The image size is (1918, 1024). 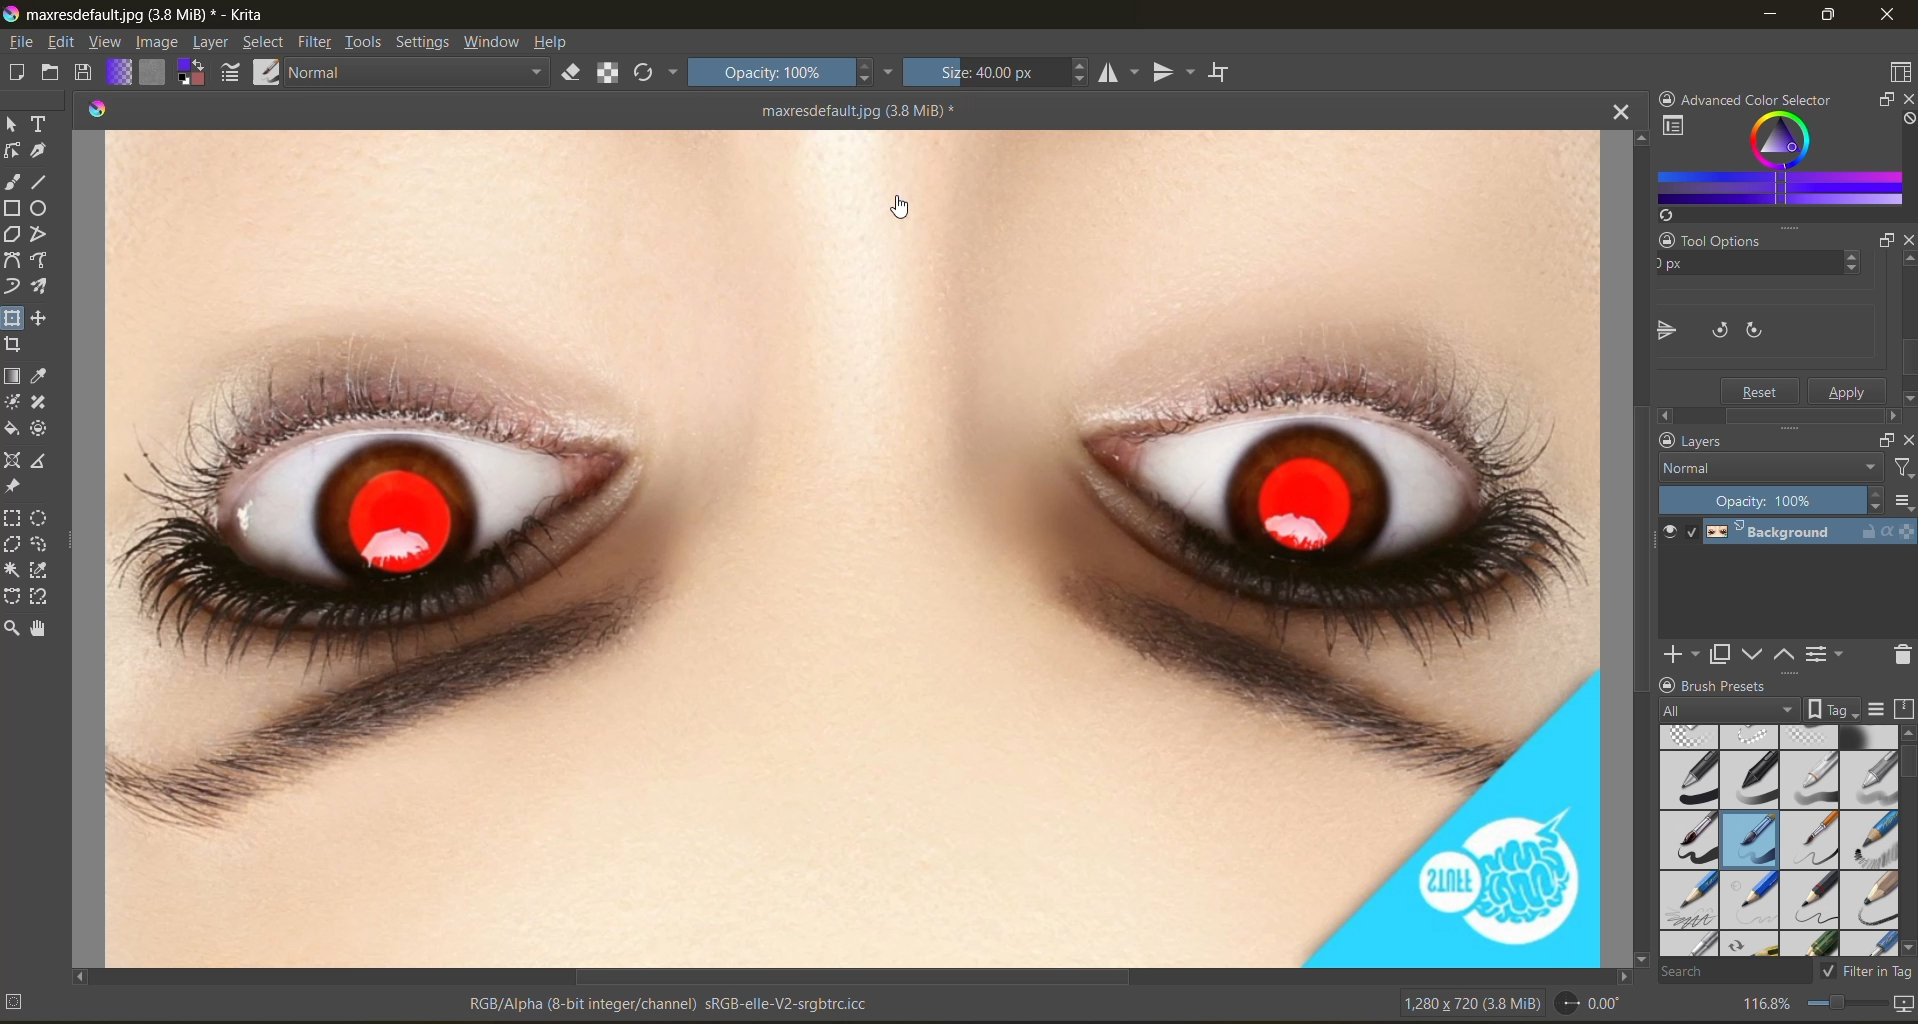 I want to click on tool, so click(x=44, y=570).